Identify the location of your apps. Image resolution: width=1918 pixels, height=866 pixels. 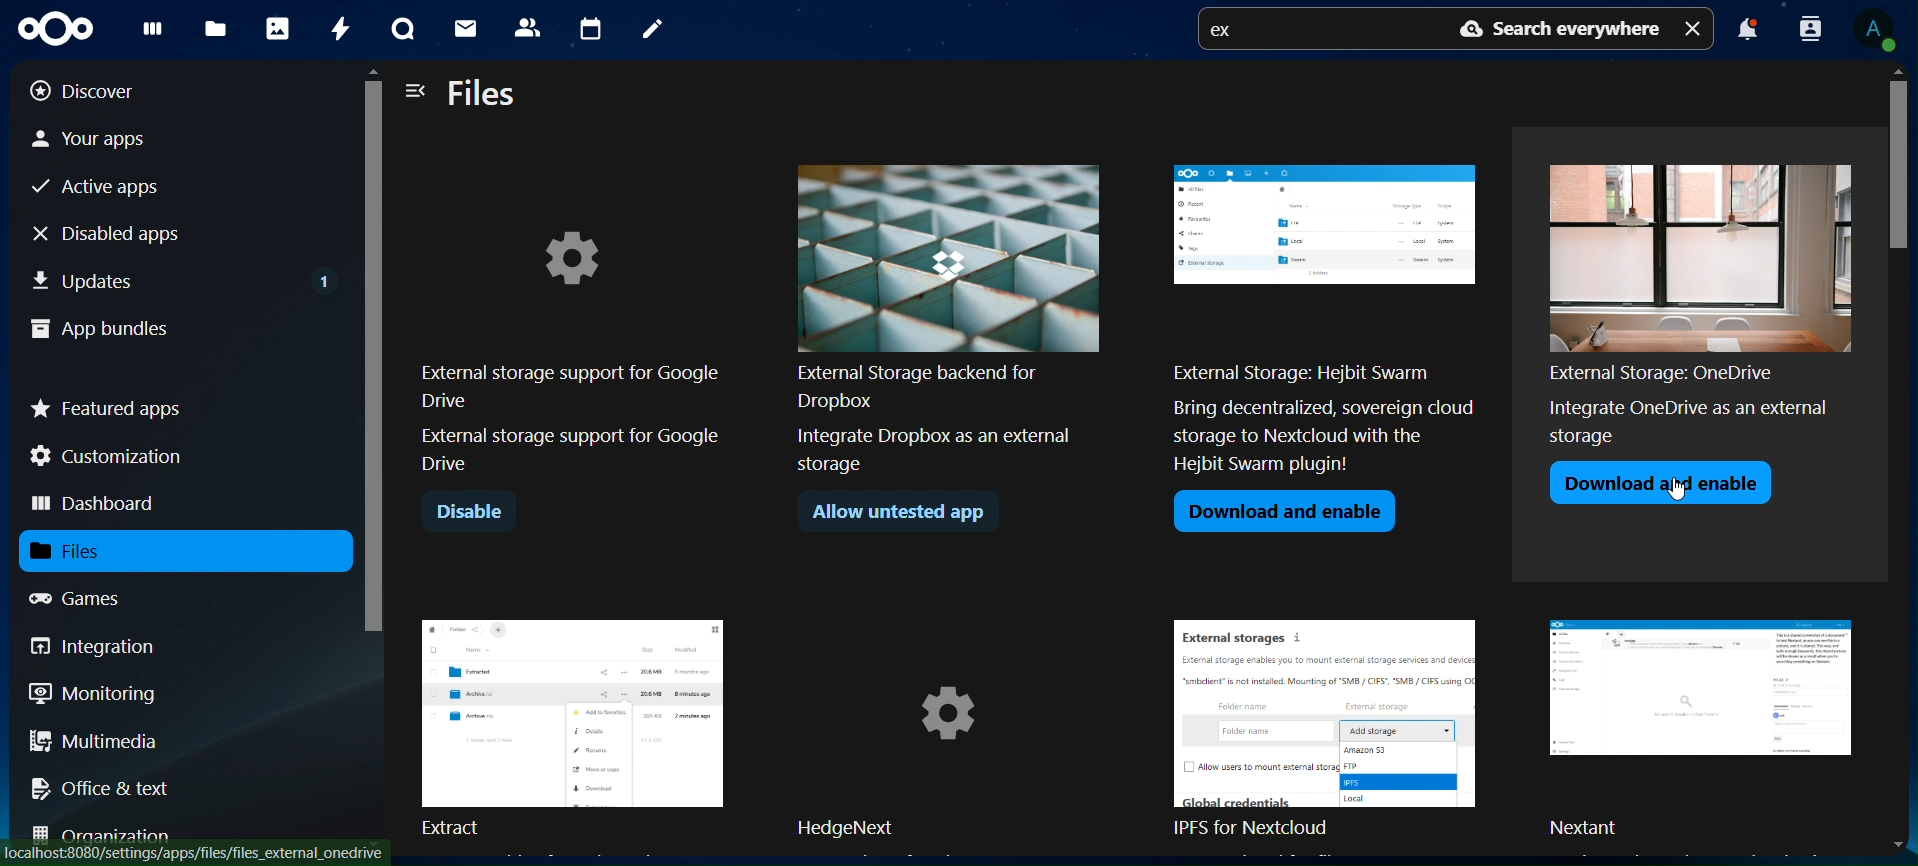
(109, 137).